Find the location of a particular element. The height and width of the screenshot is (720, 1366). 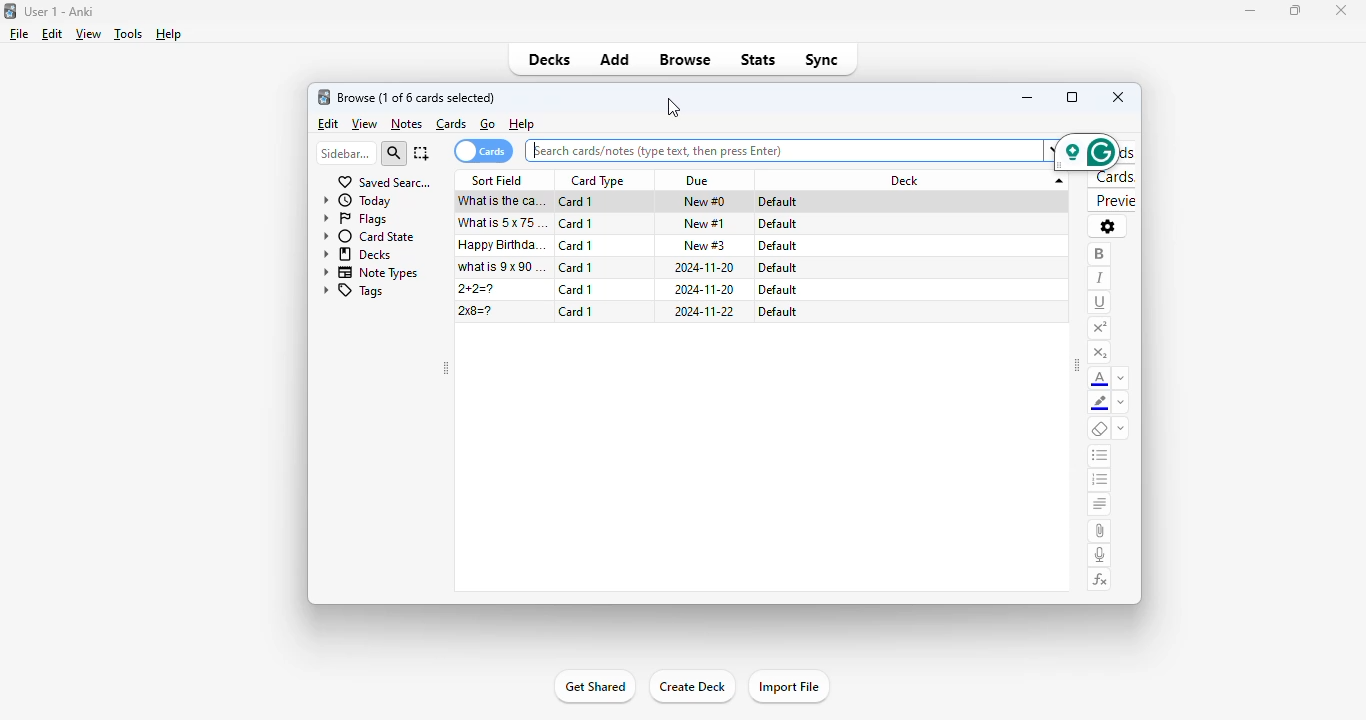

sort field is located at coordinates (499, 180).